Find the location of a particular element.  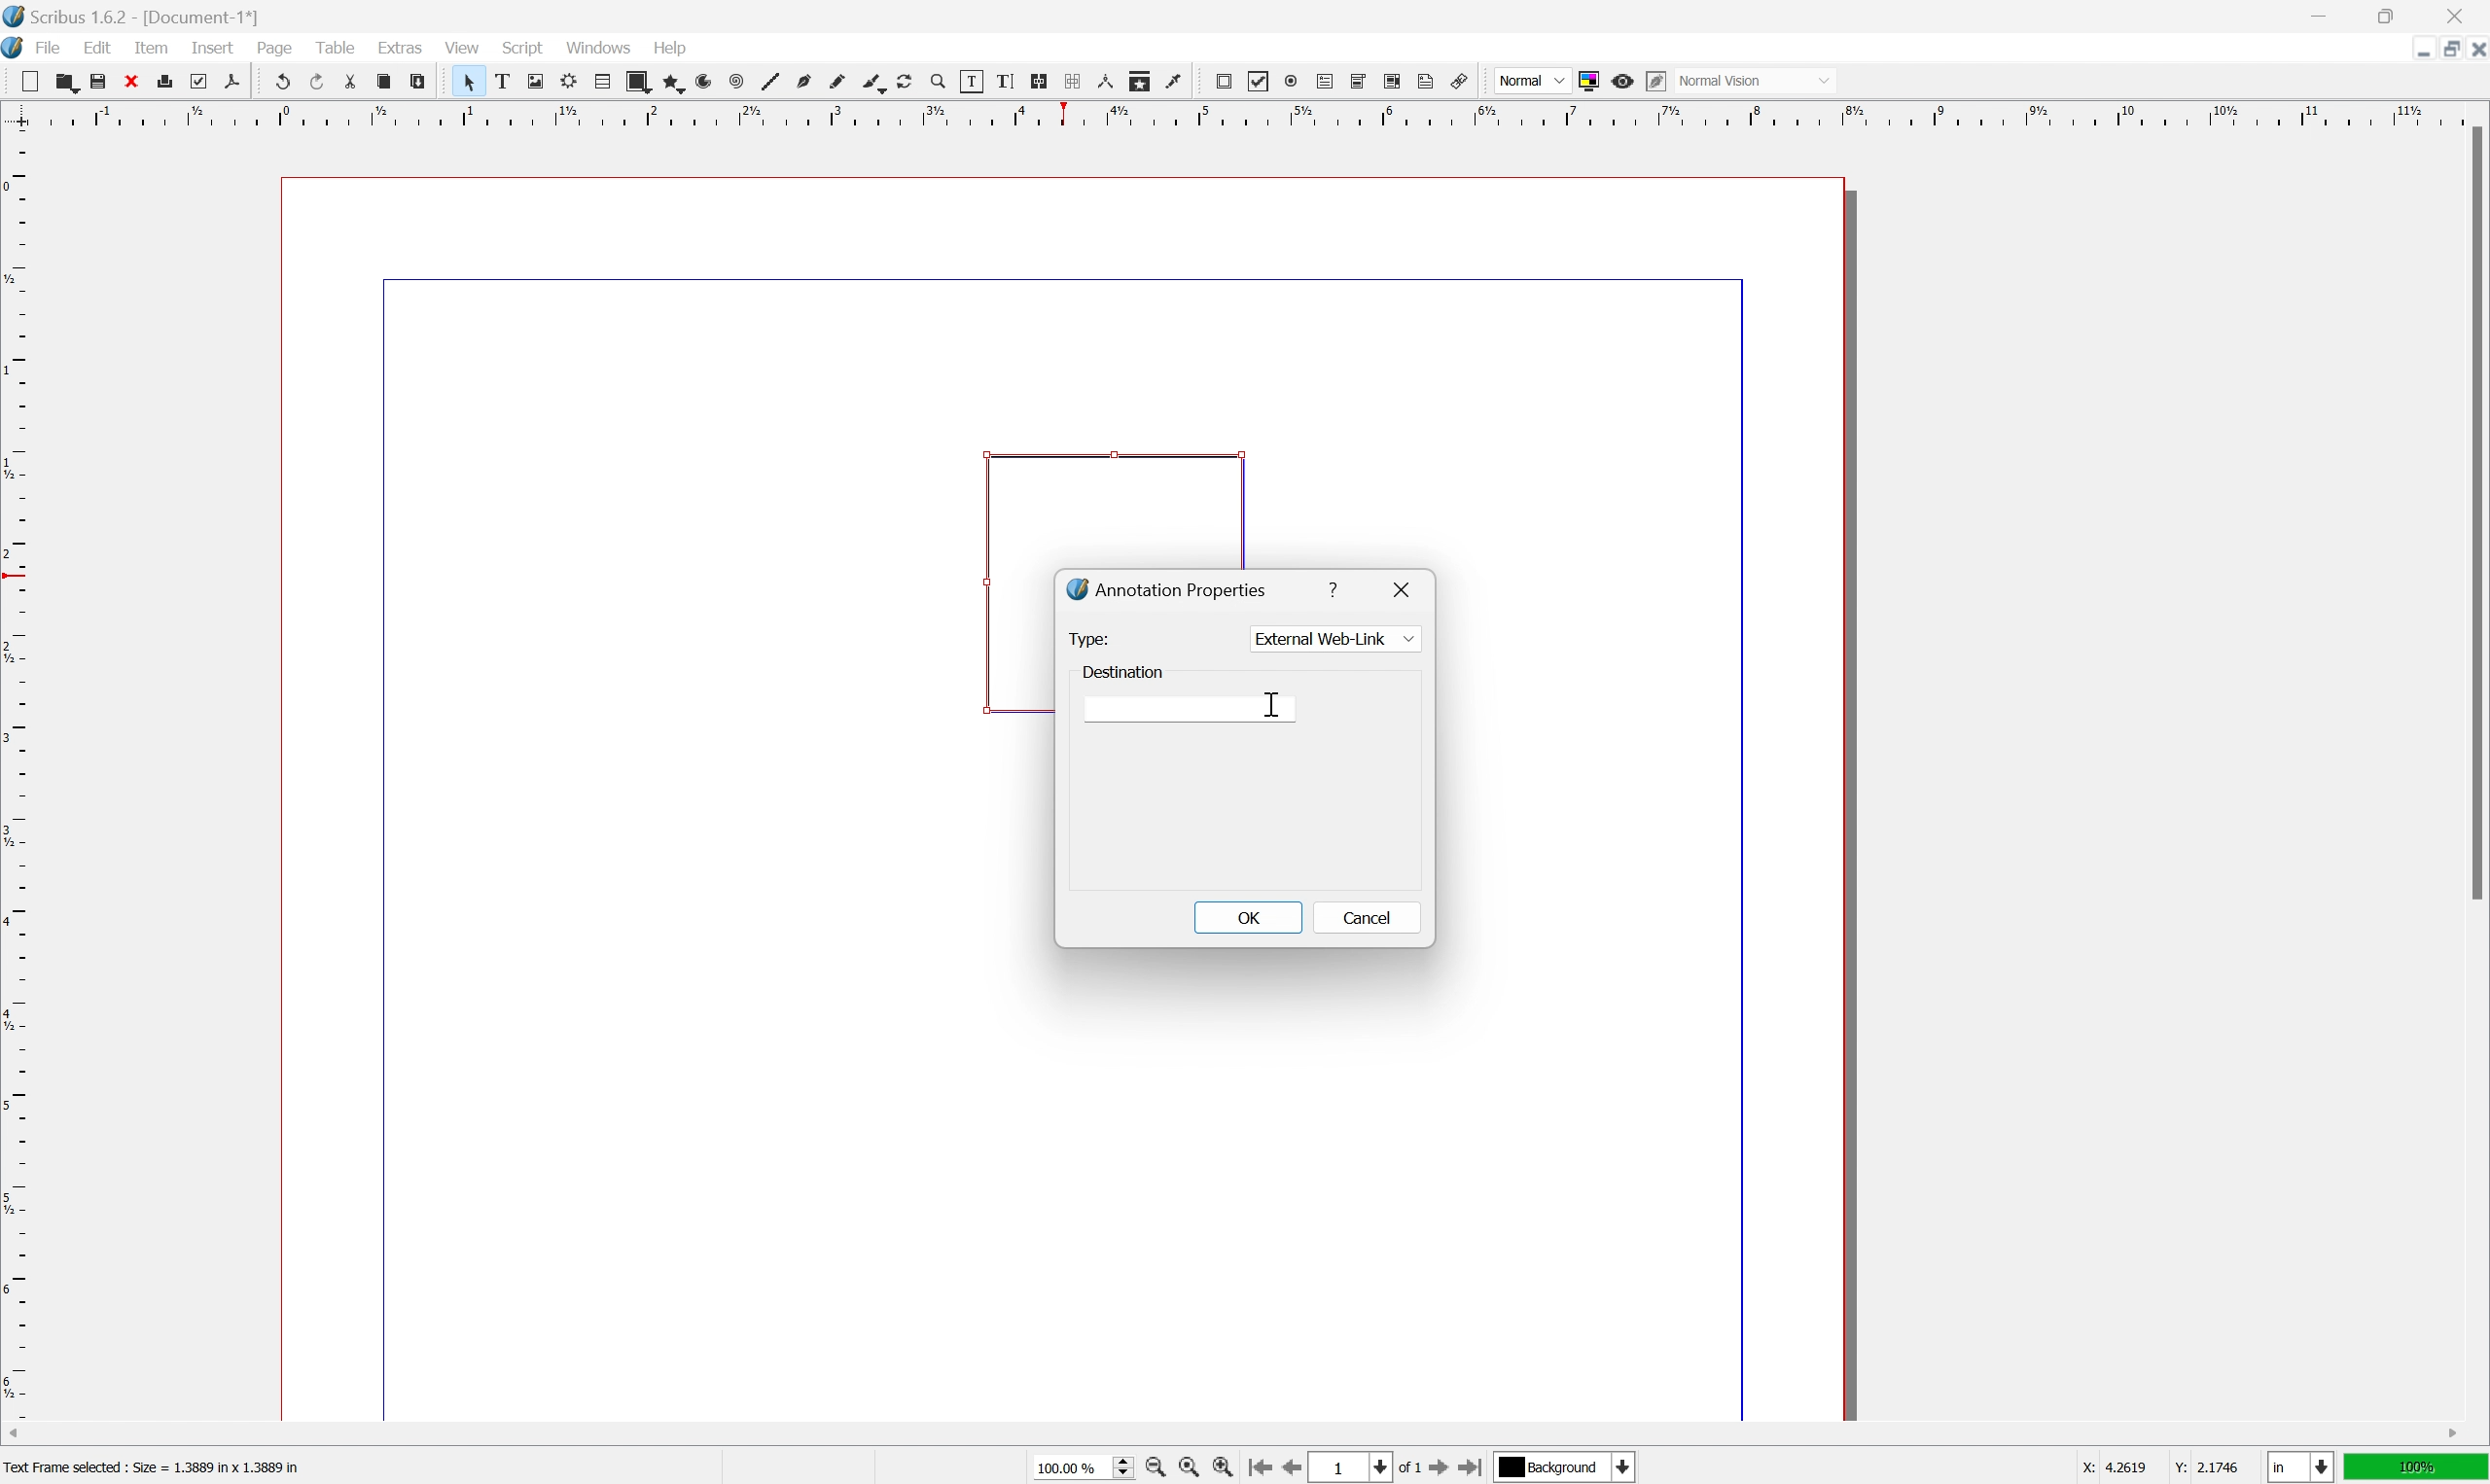

open is located at coordinates (68, 81).